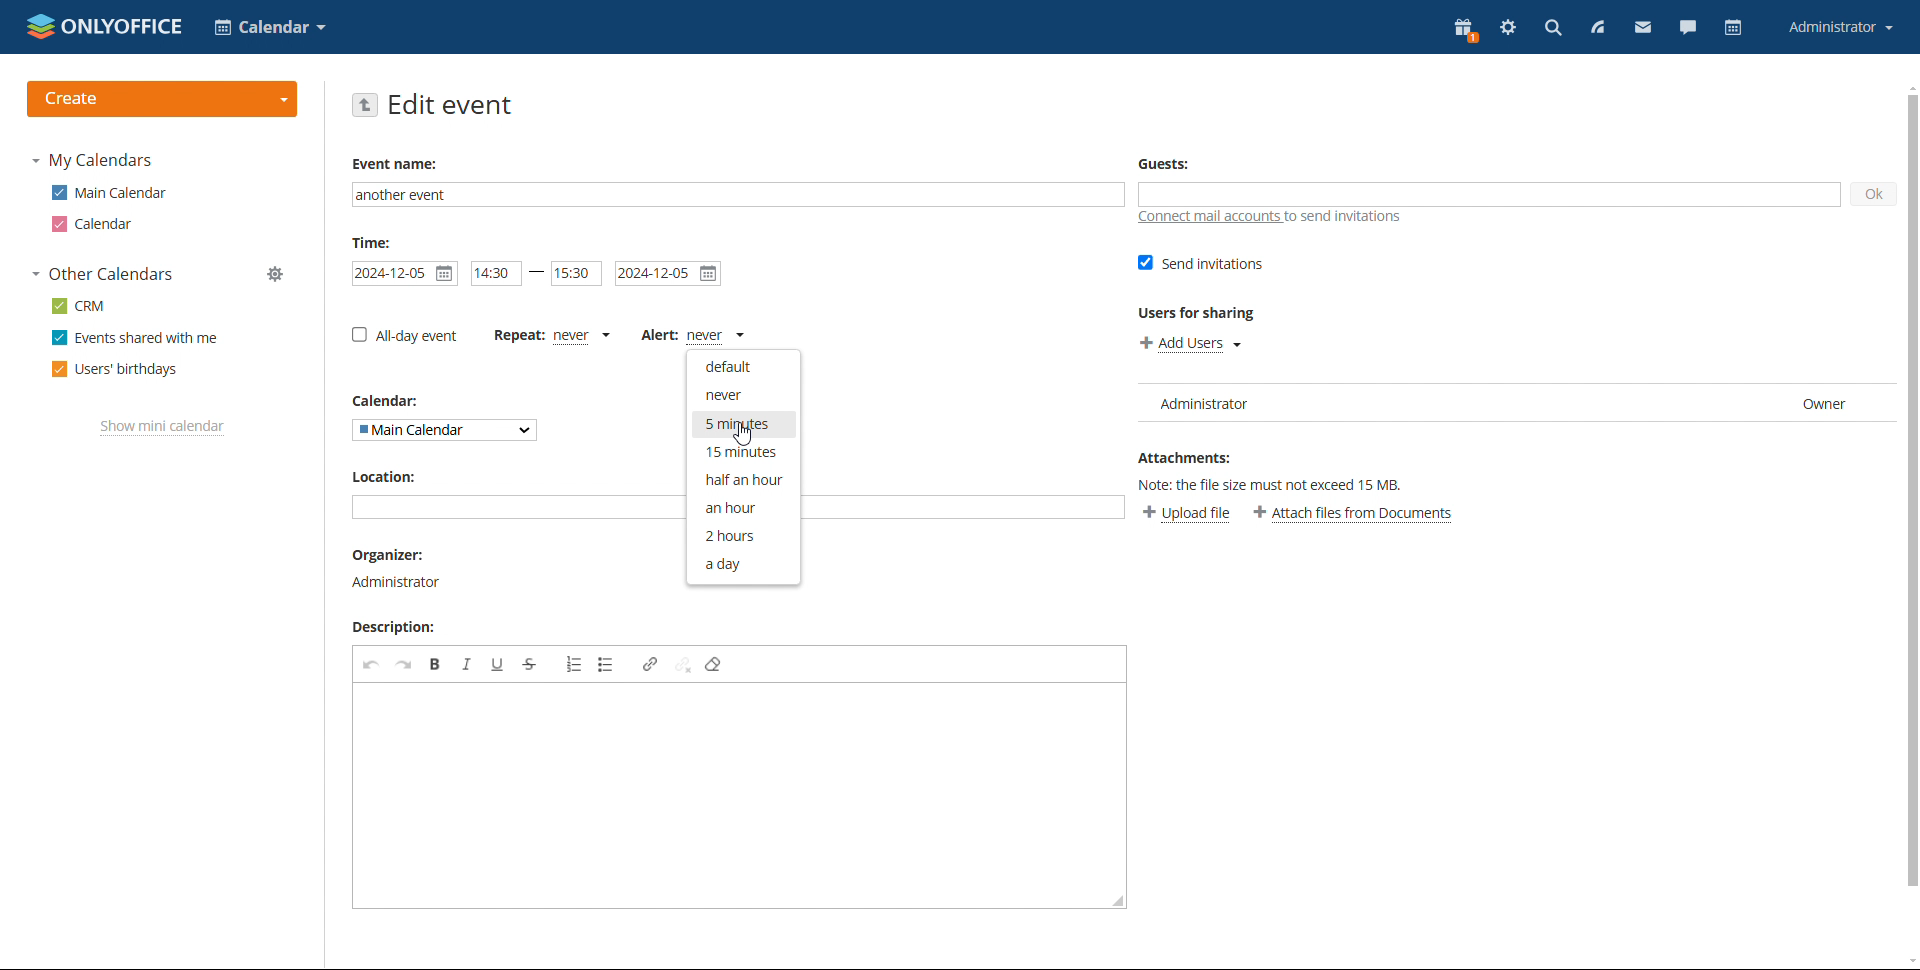  I want to click on add guests, so click(1489, 194).